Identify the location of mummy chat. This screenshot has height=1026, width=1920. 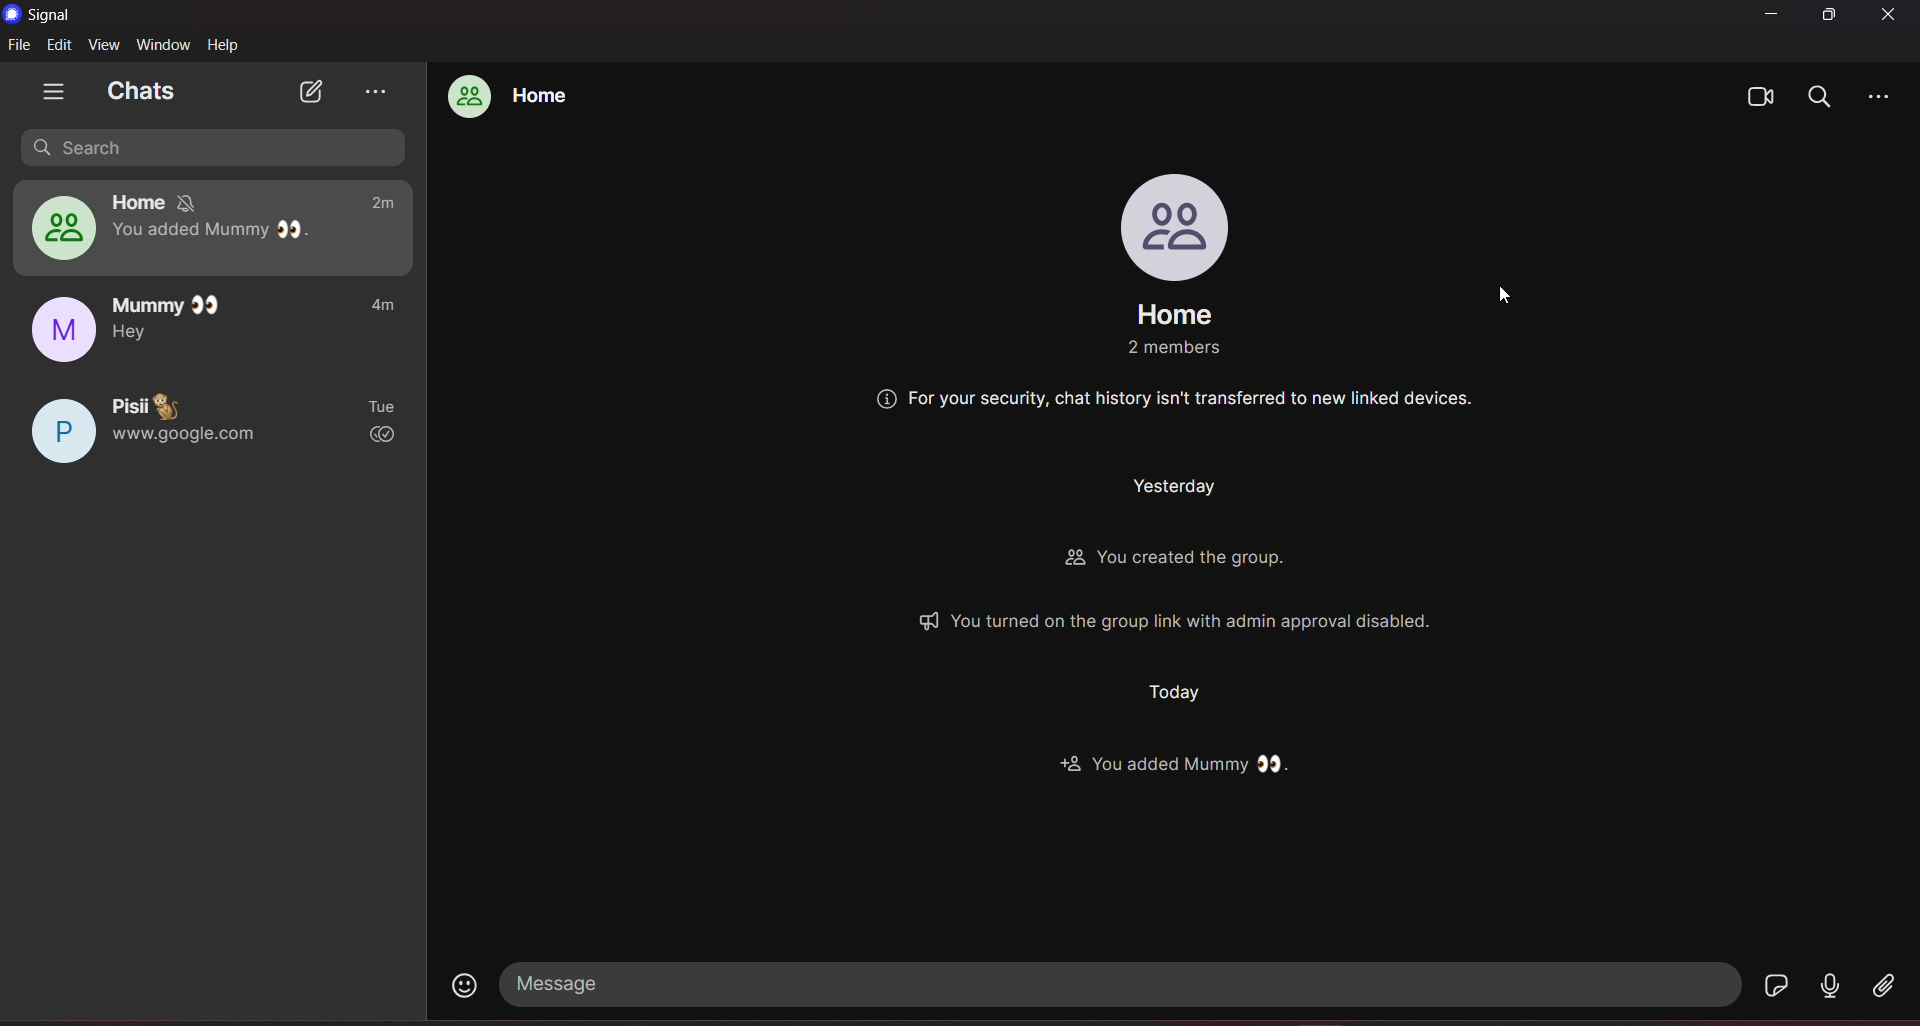
(216, 323).